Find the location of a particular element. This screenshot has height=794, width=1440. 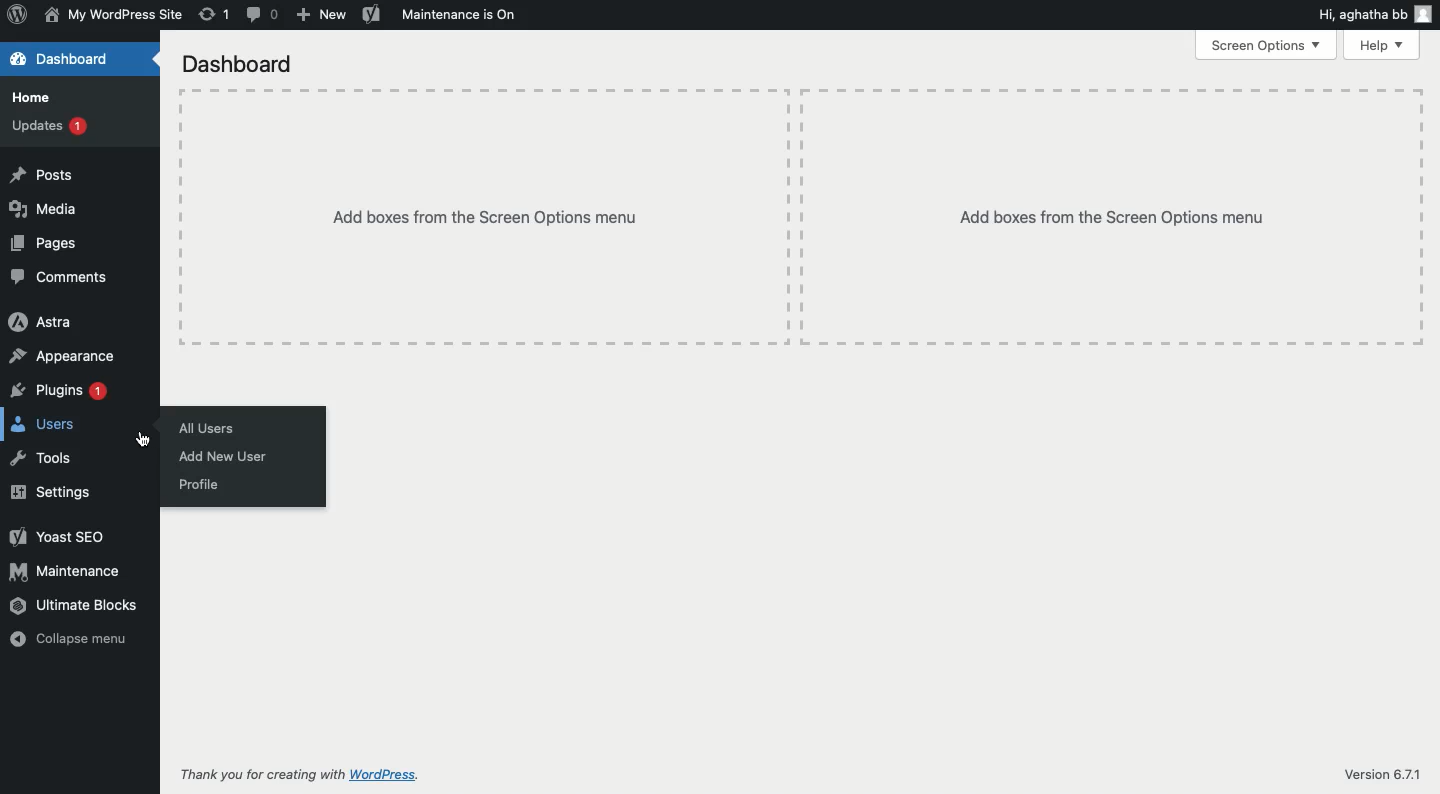

Comments is located at coordinates (61, 279).